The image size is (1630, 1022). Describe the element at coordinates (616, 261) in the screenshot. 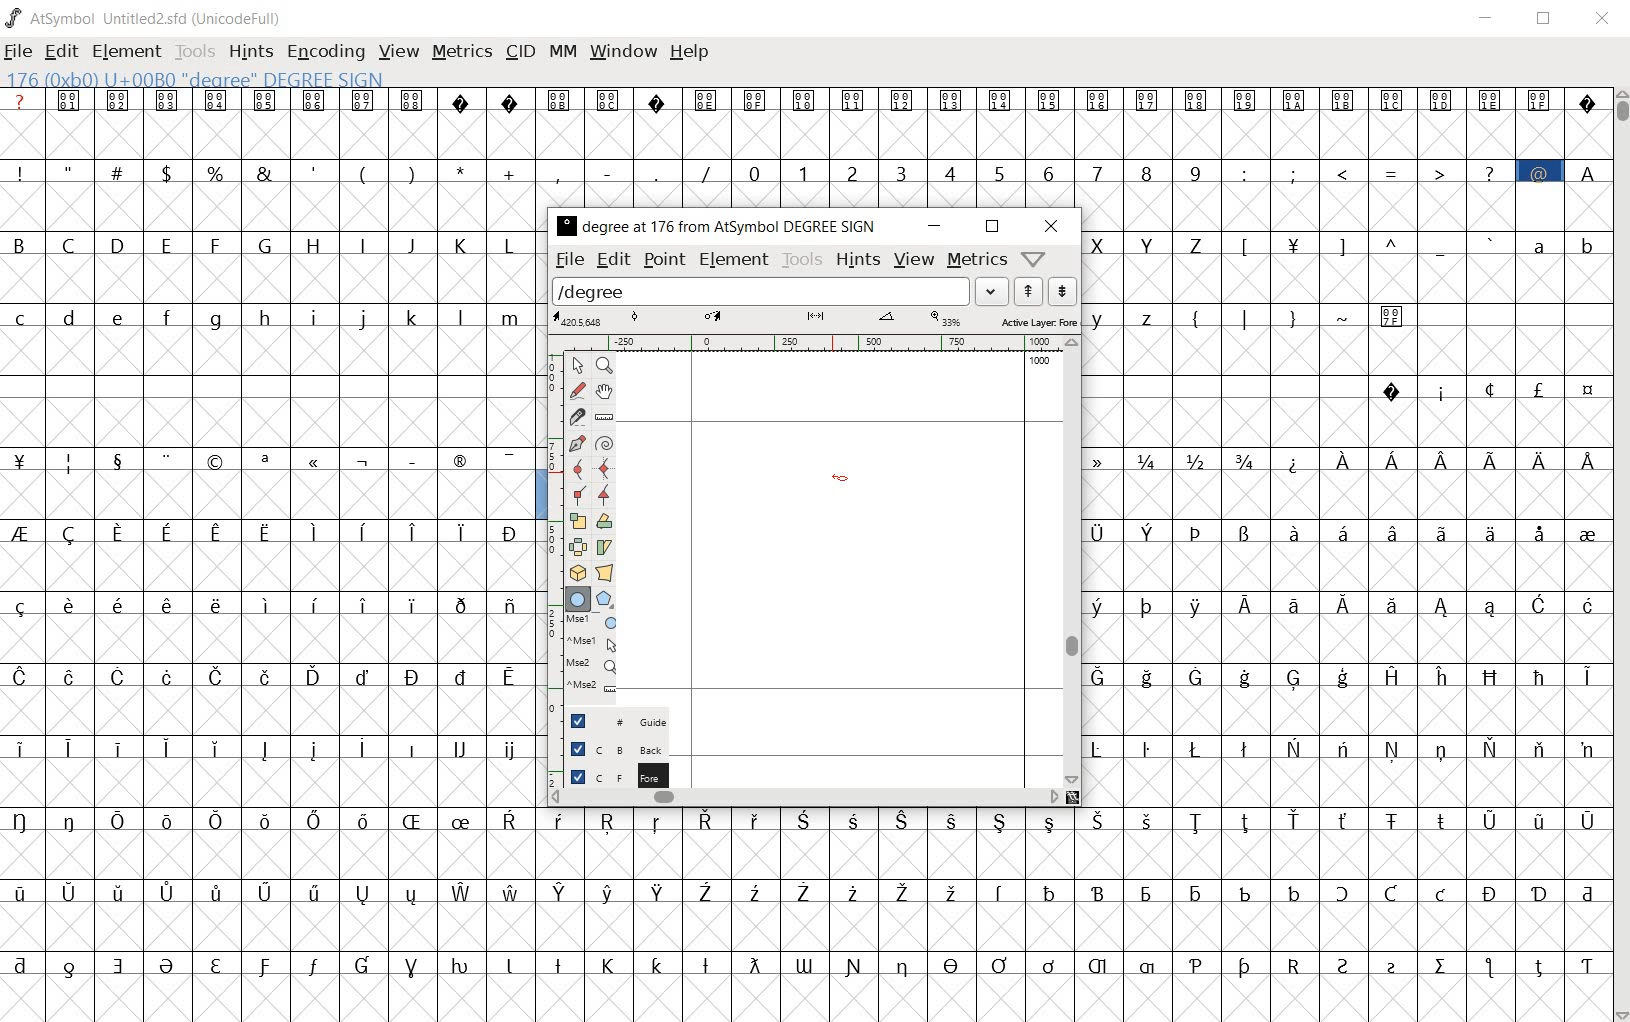

I see `edit` at that location.